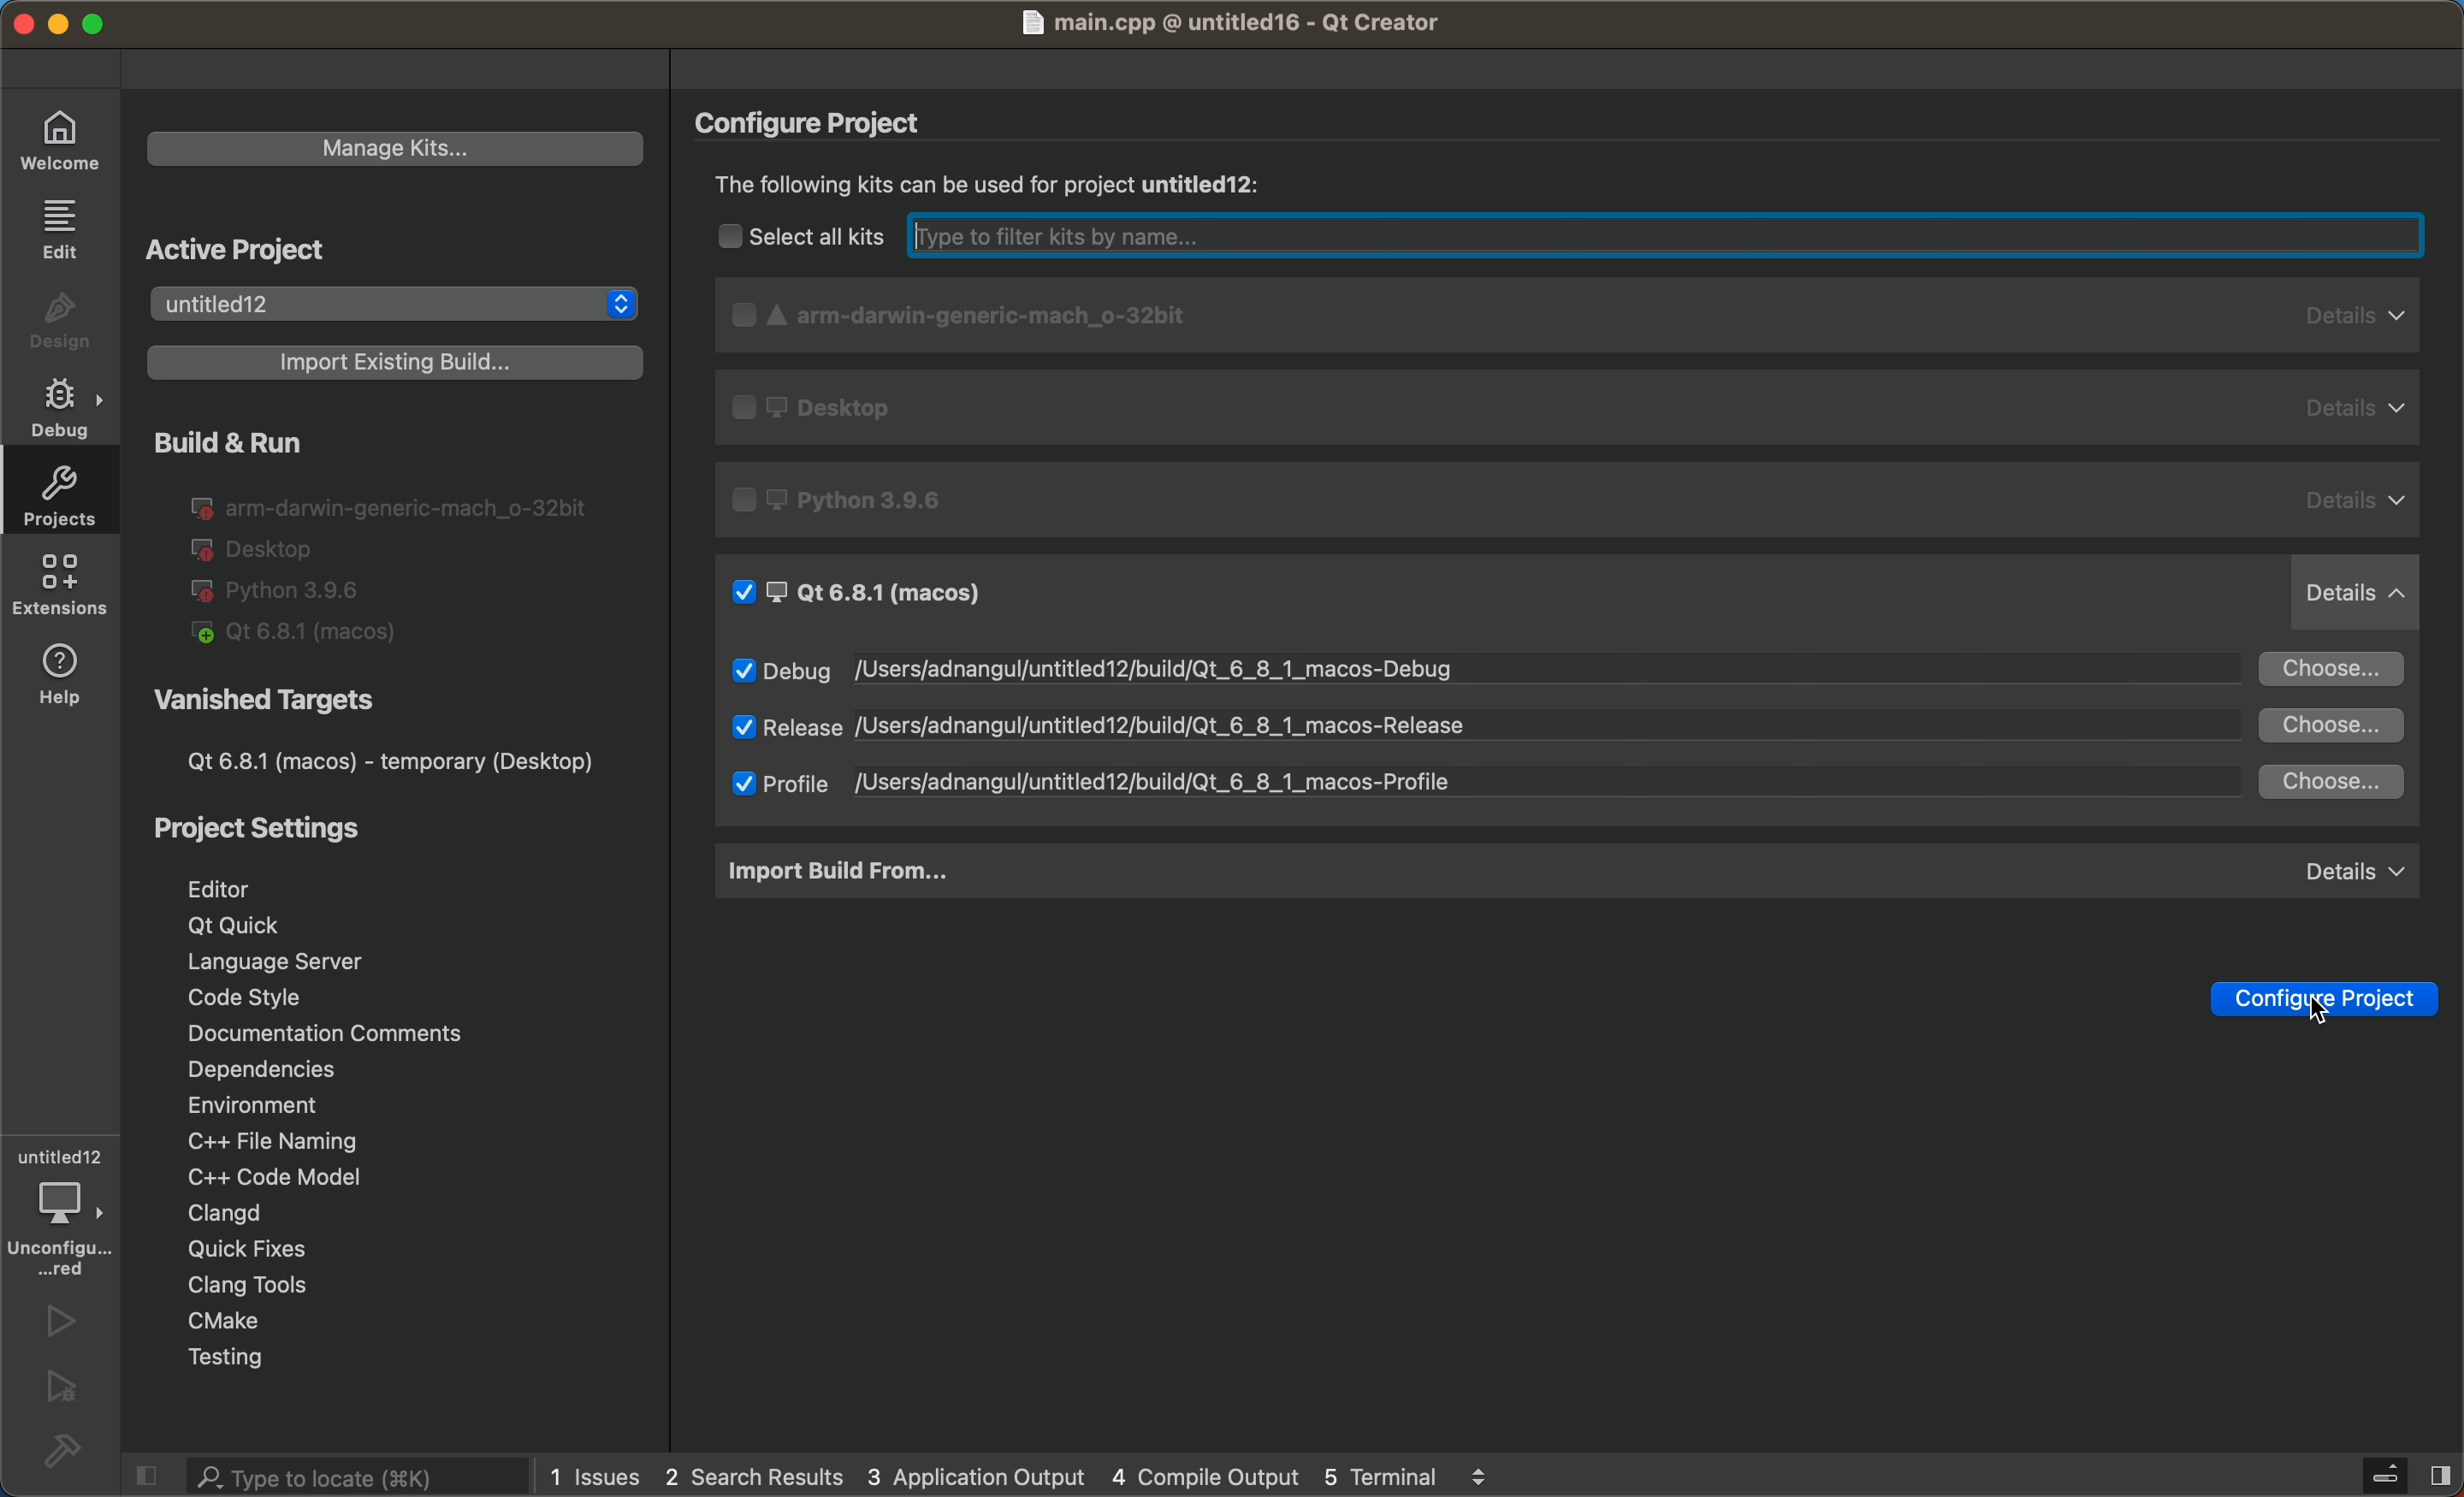 Image resolution: width=2464 pixels, height=1497 pixels. Describe the element at coordinates (1567, 873) in the screenshot. I see `import from` at that location.